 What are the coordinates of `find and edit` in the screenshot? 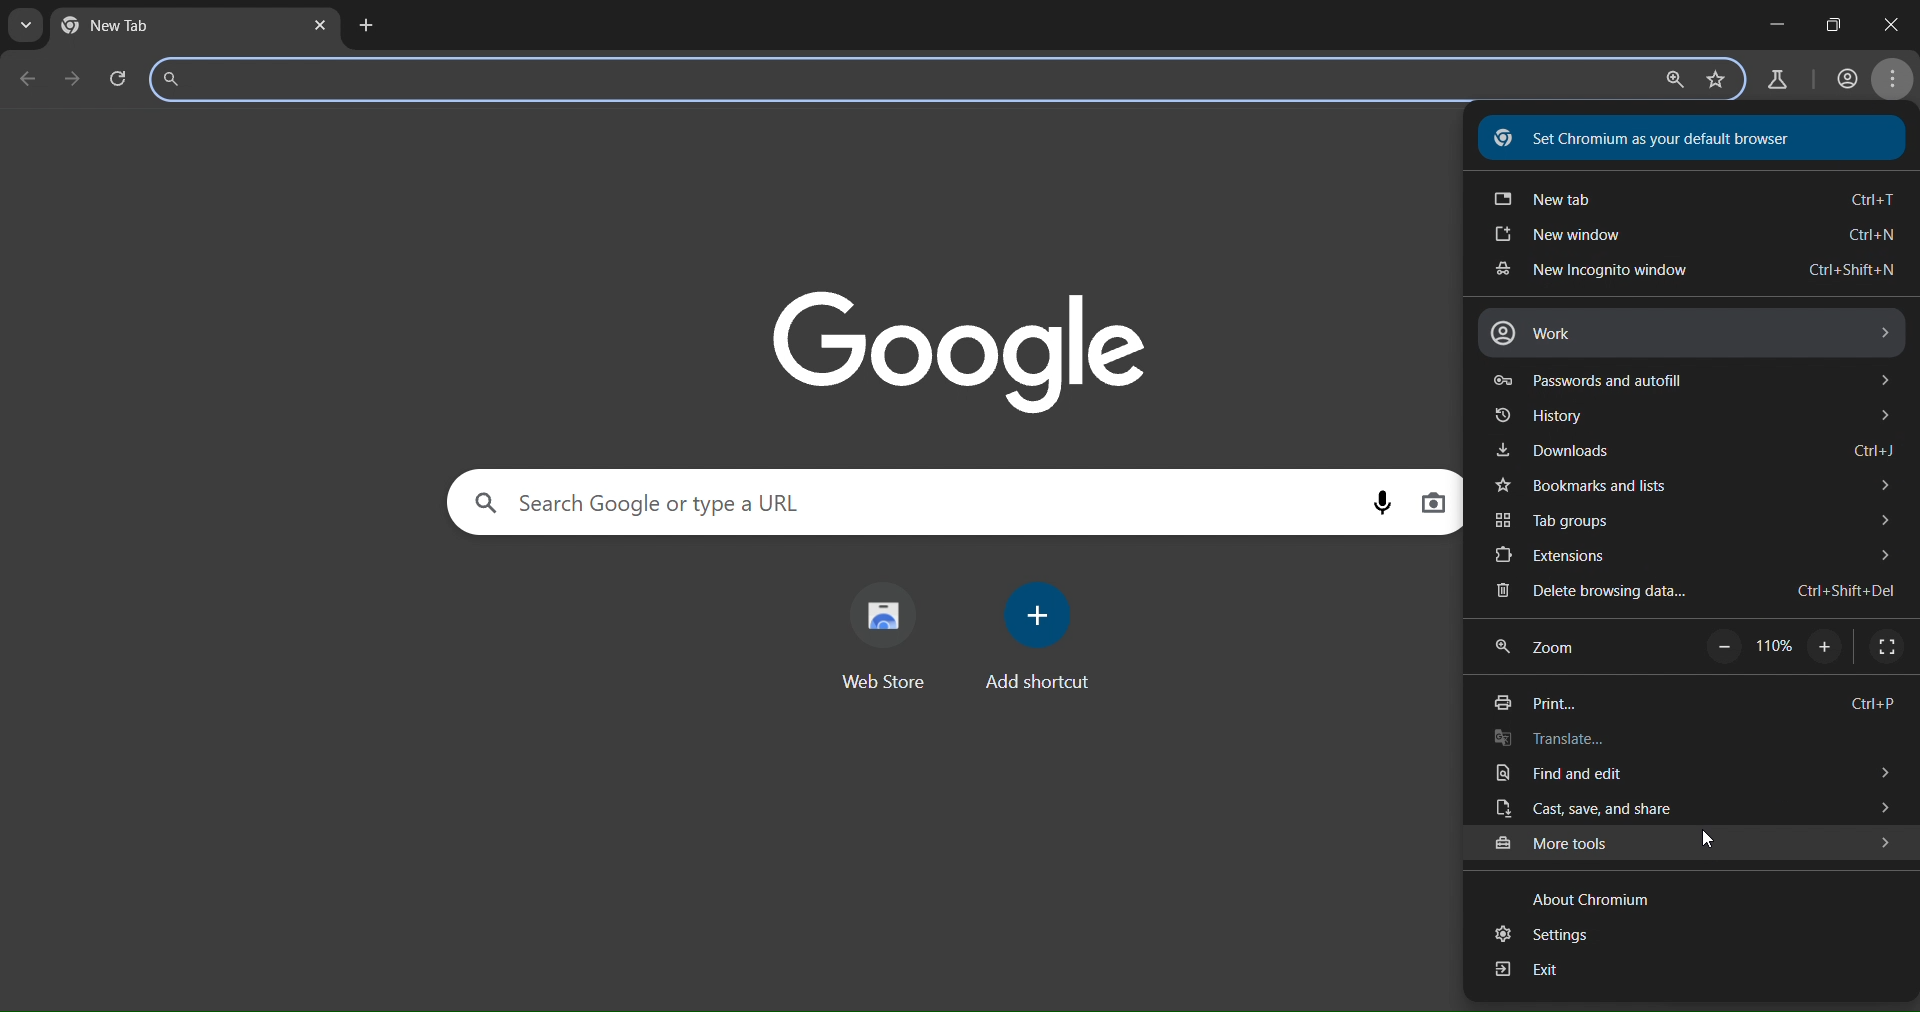 It's located at (1688, 774).